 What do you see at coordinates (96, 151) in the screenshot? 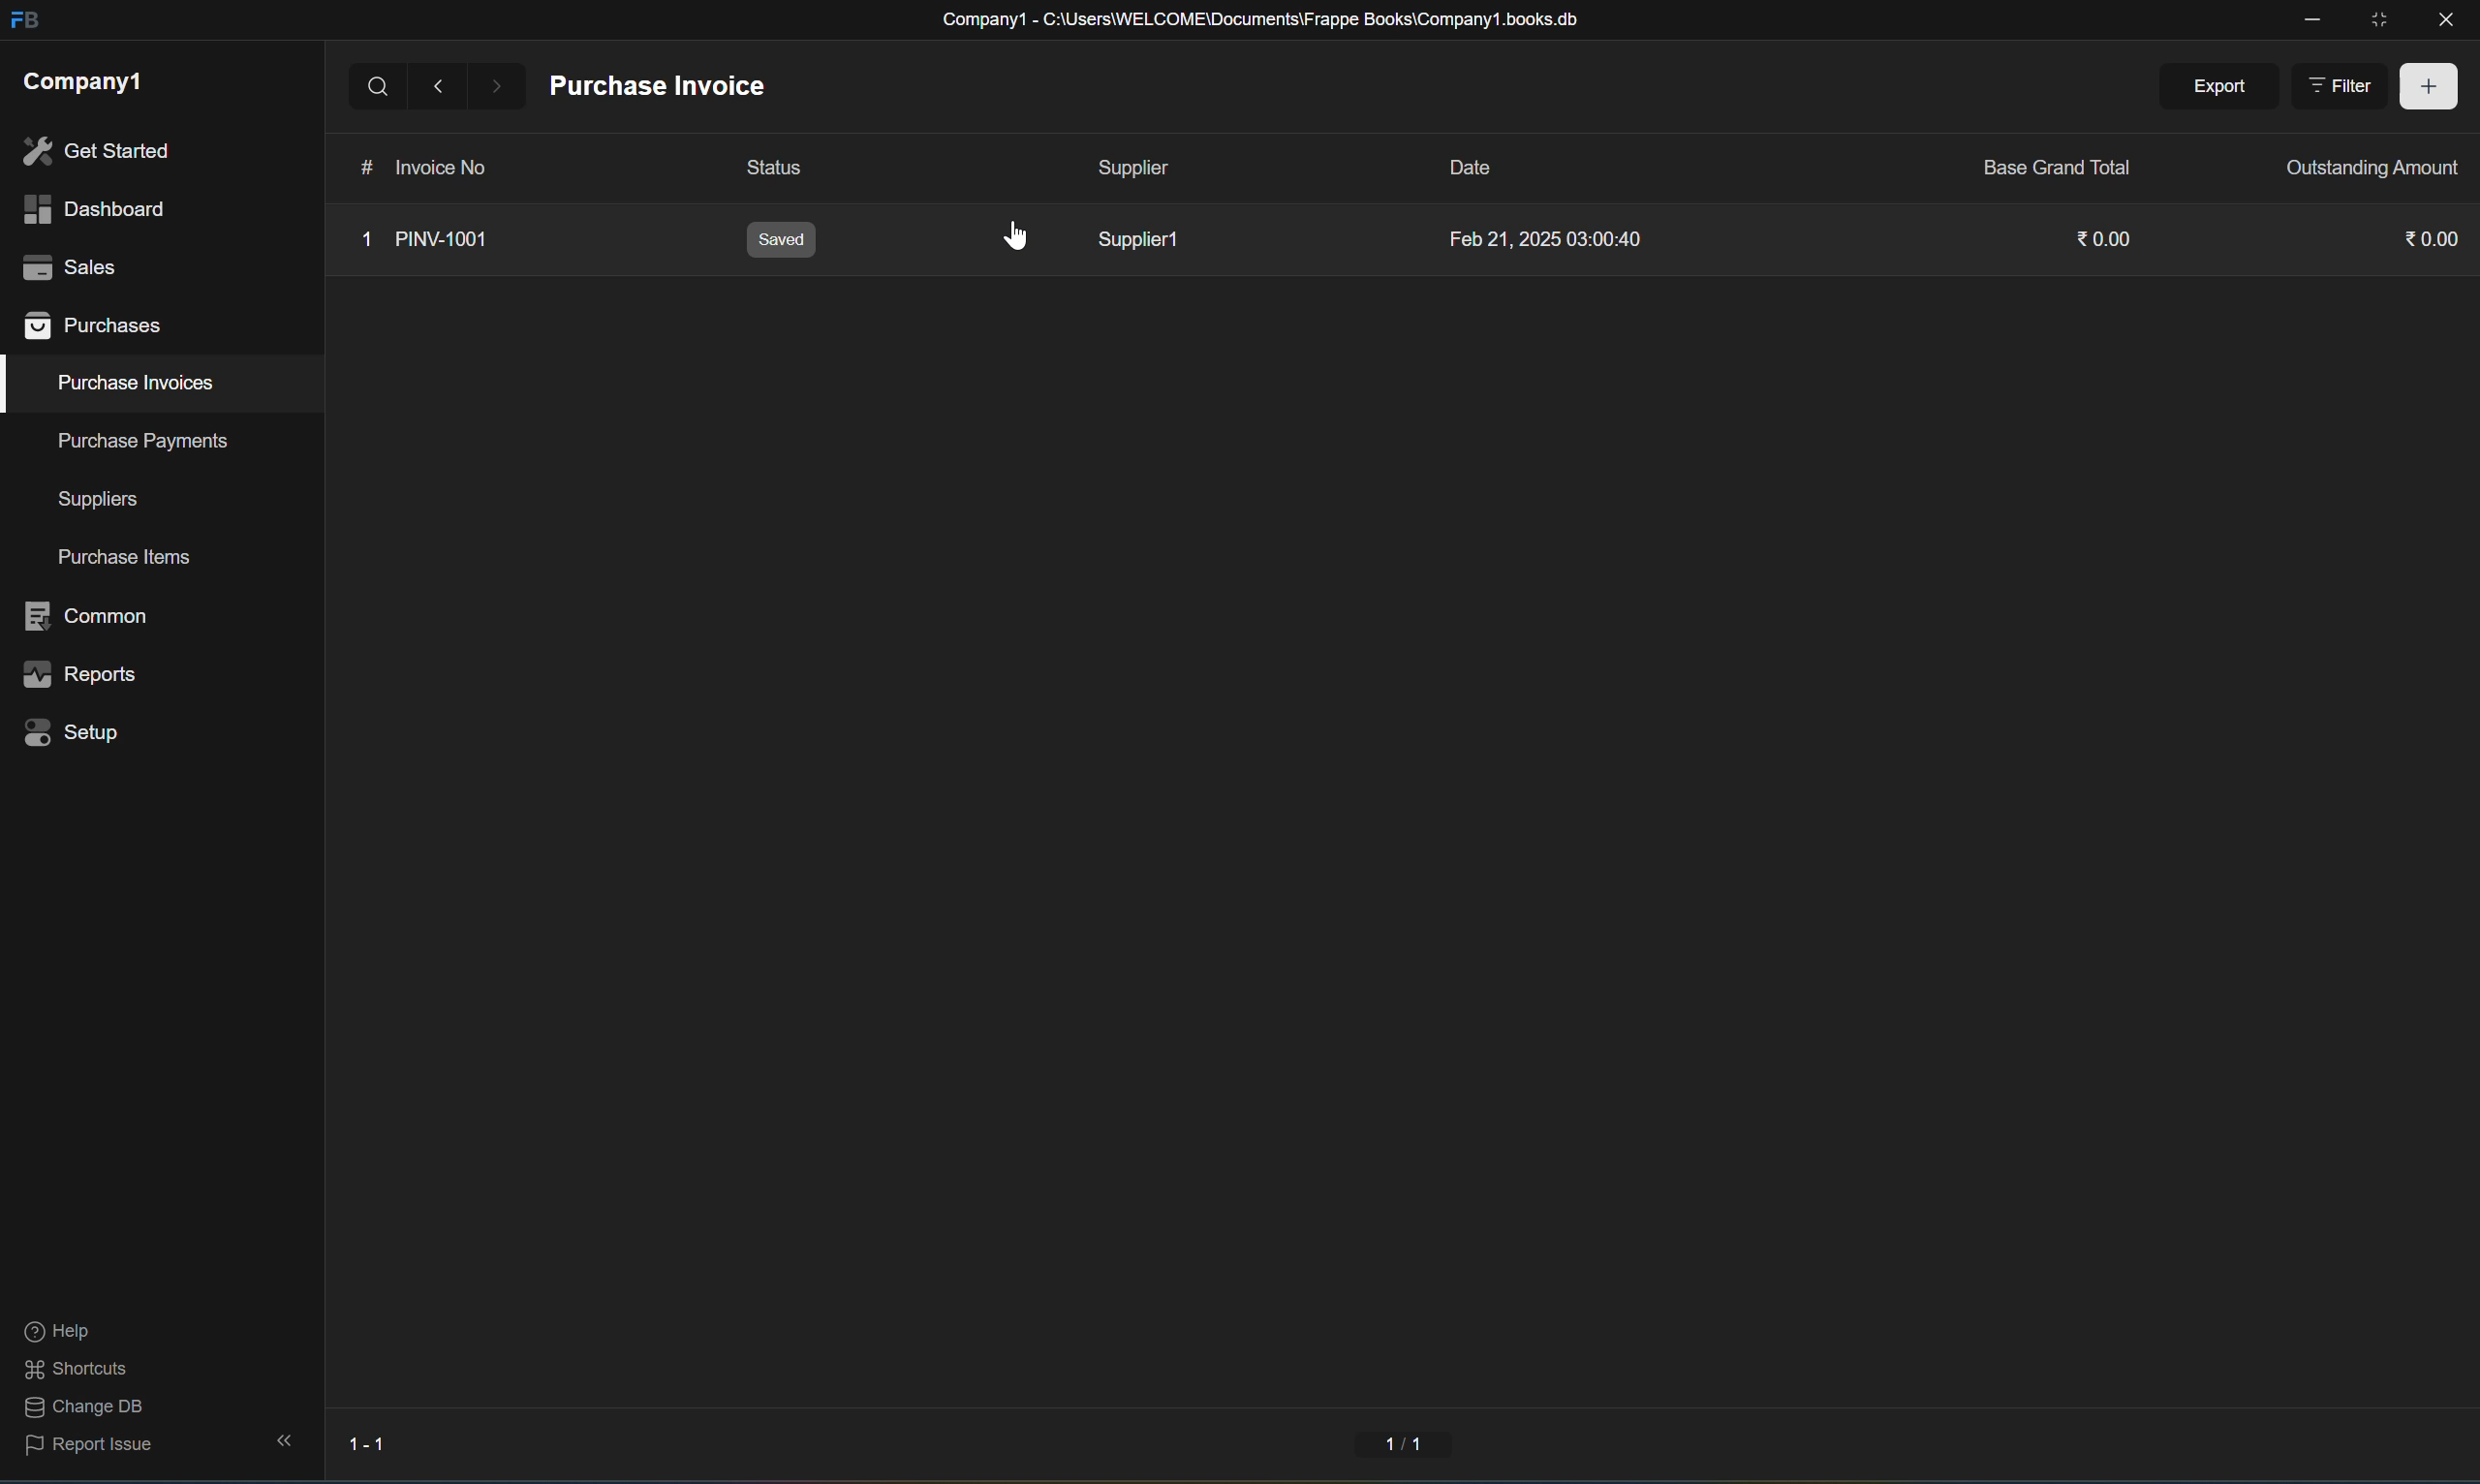
I see `get started` at bounding box center [96, 151].